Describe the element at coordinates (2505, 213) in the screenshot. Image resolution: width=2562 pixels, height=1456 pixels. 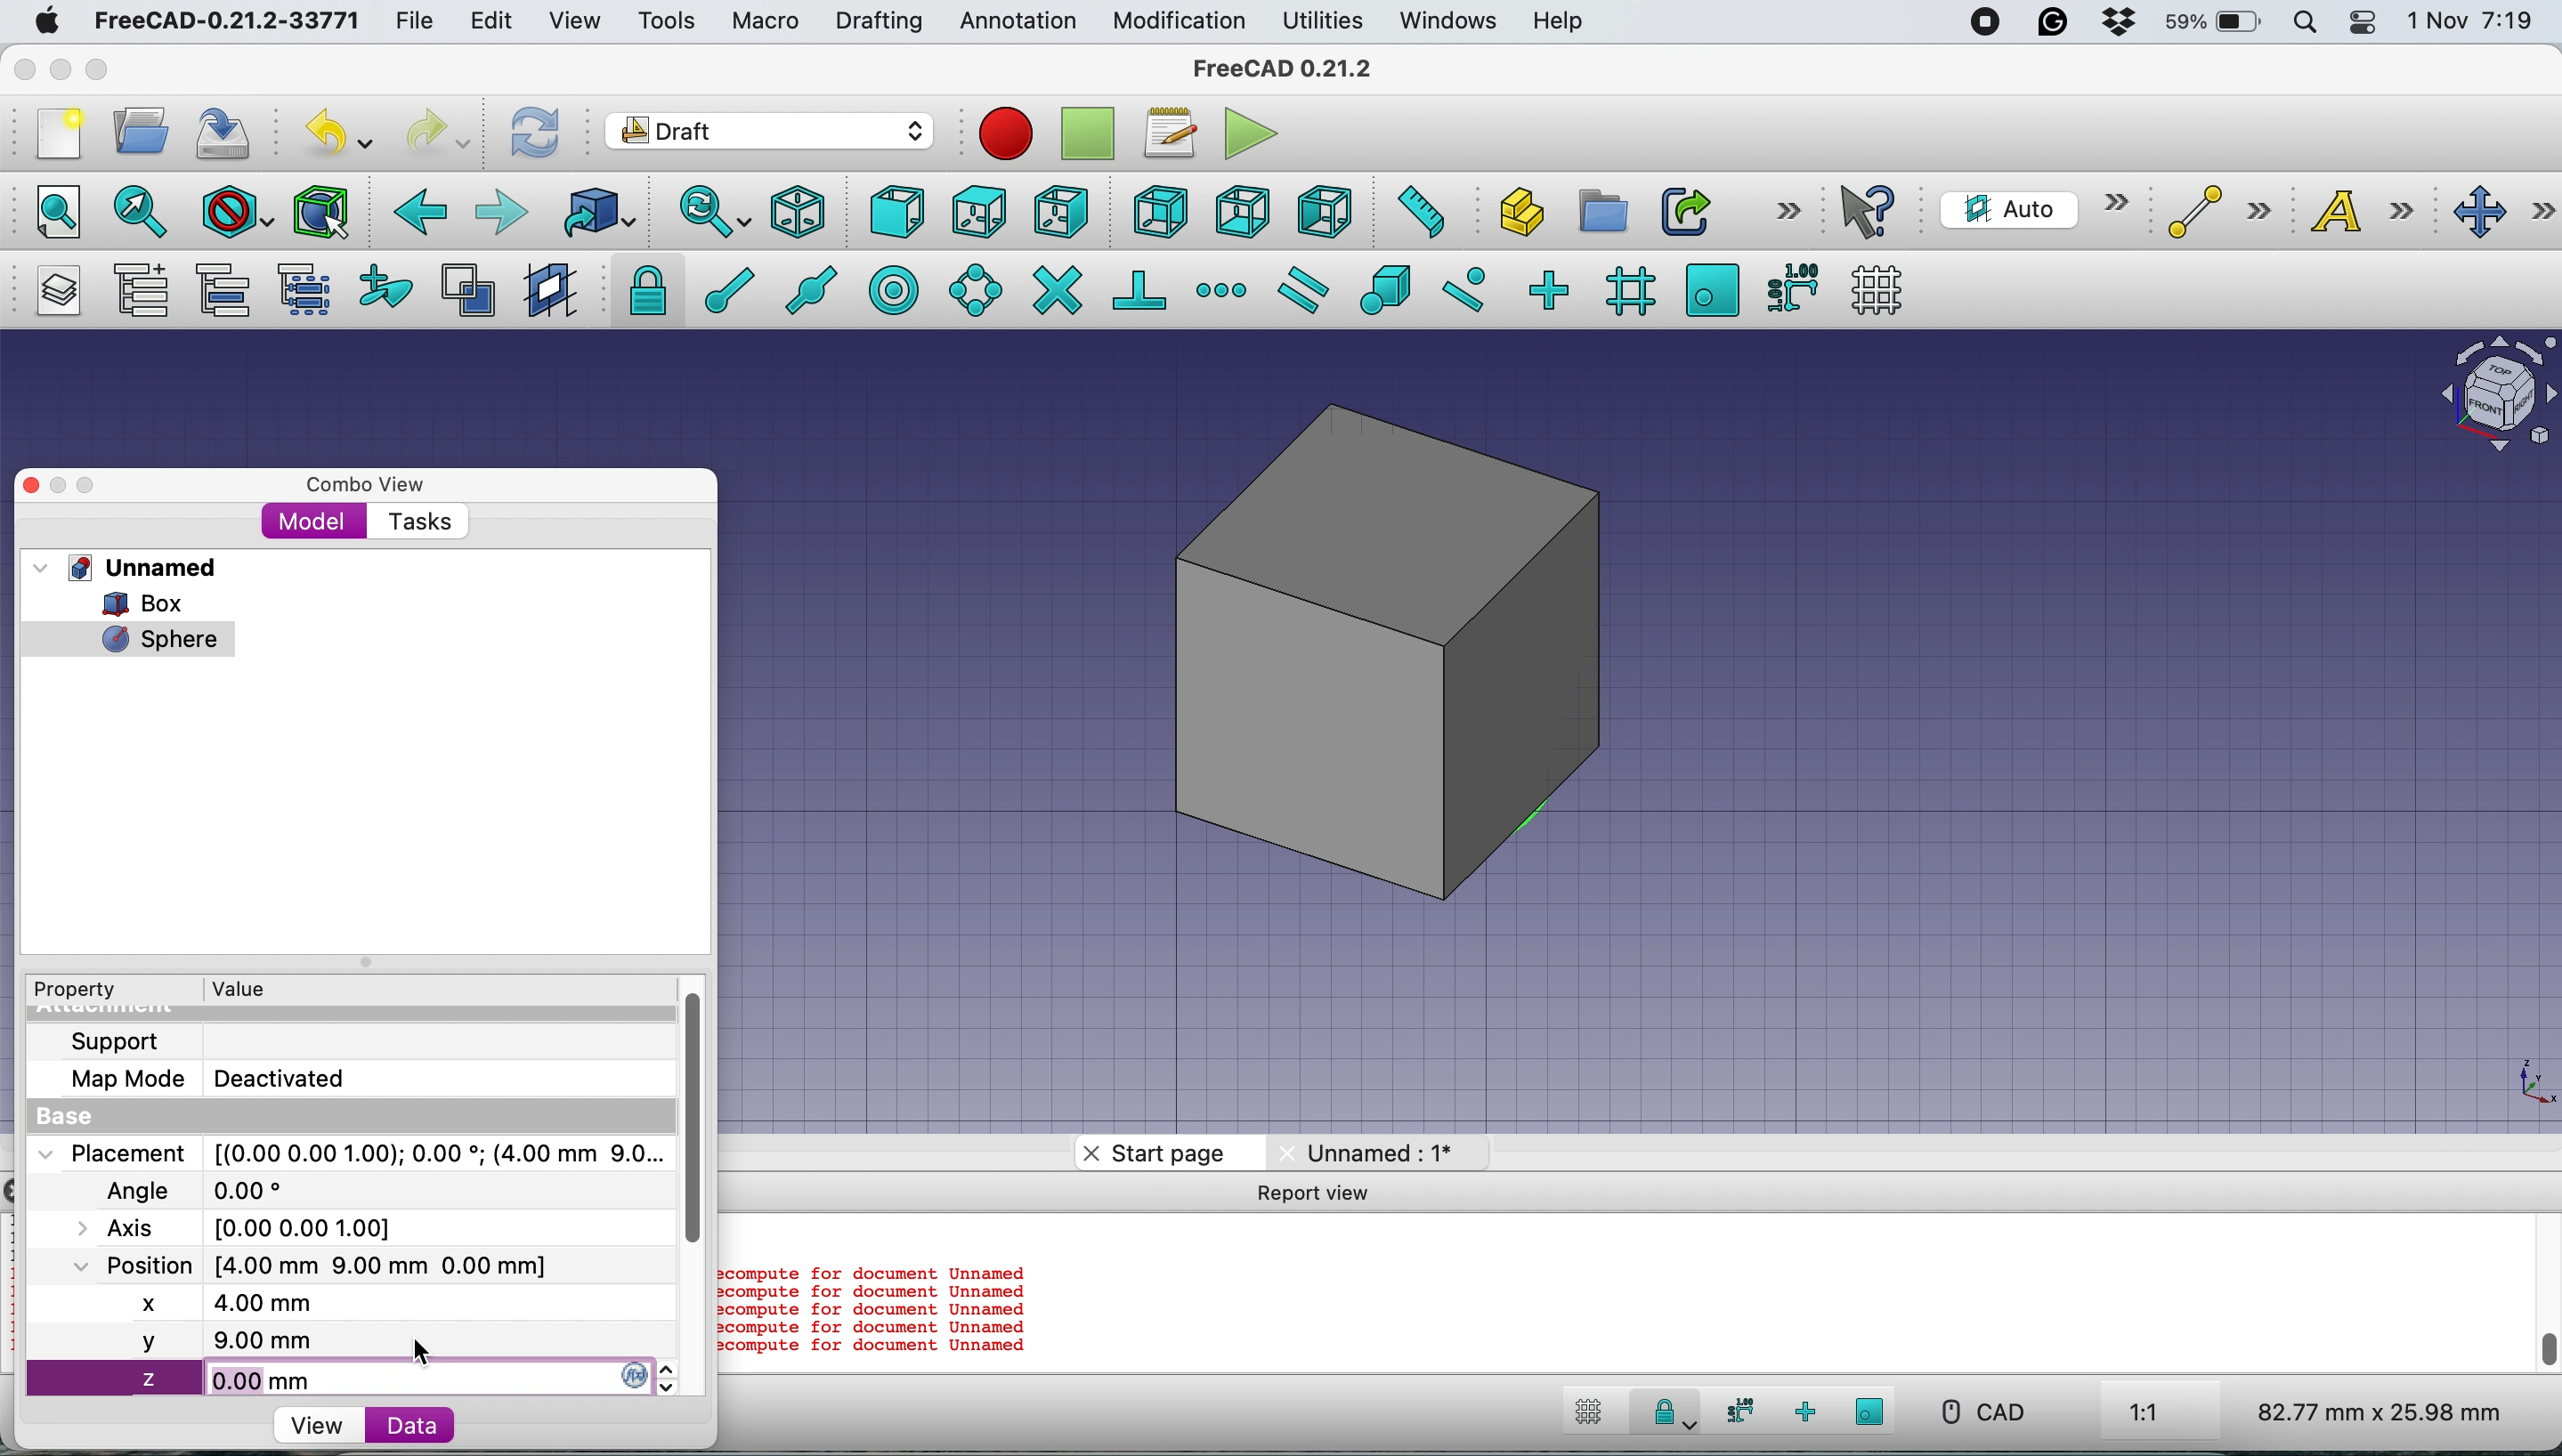
I see `move` at that location.